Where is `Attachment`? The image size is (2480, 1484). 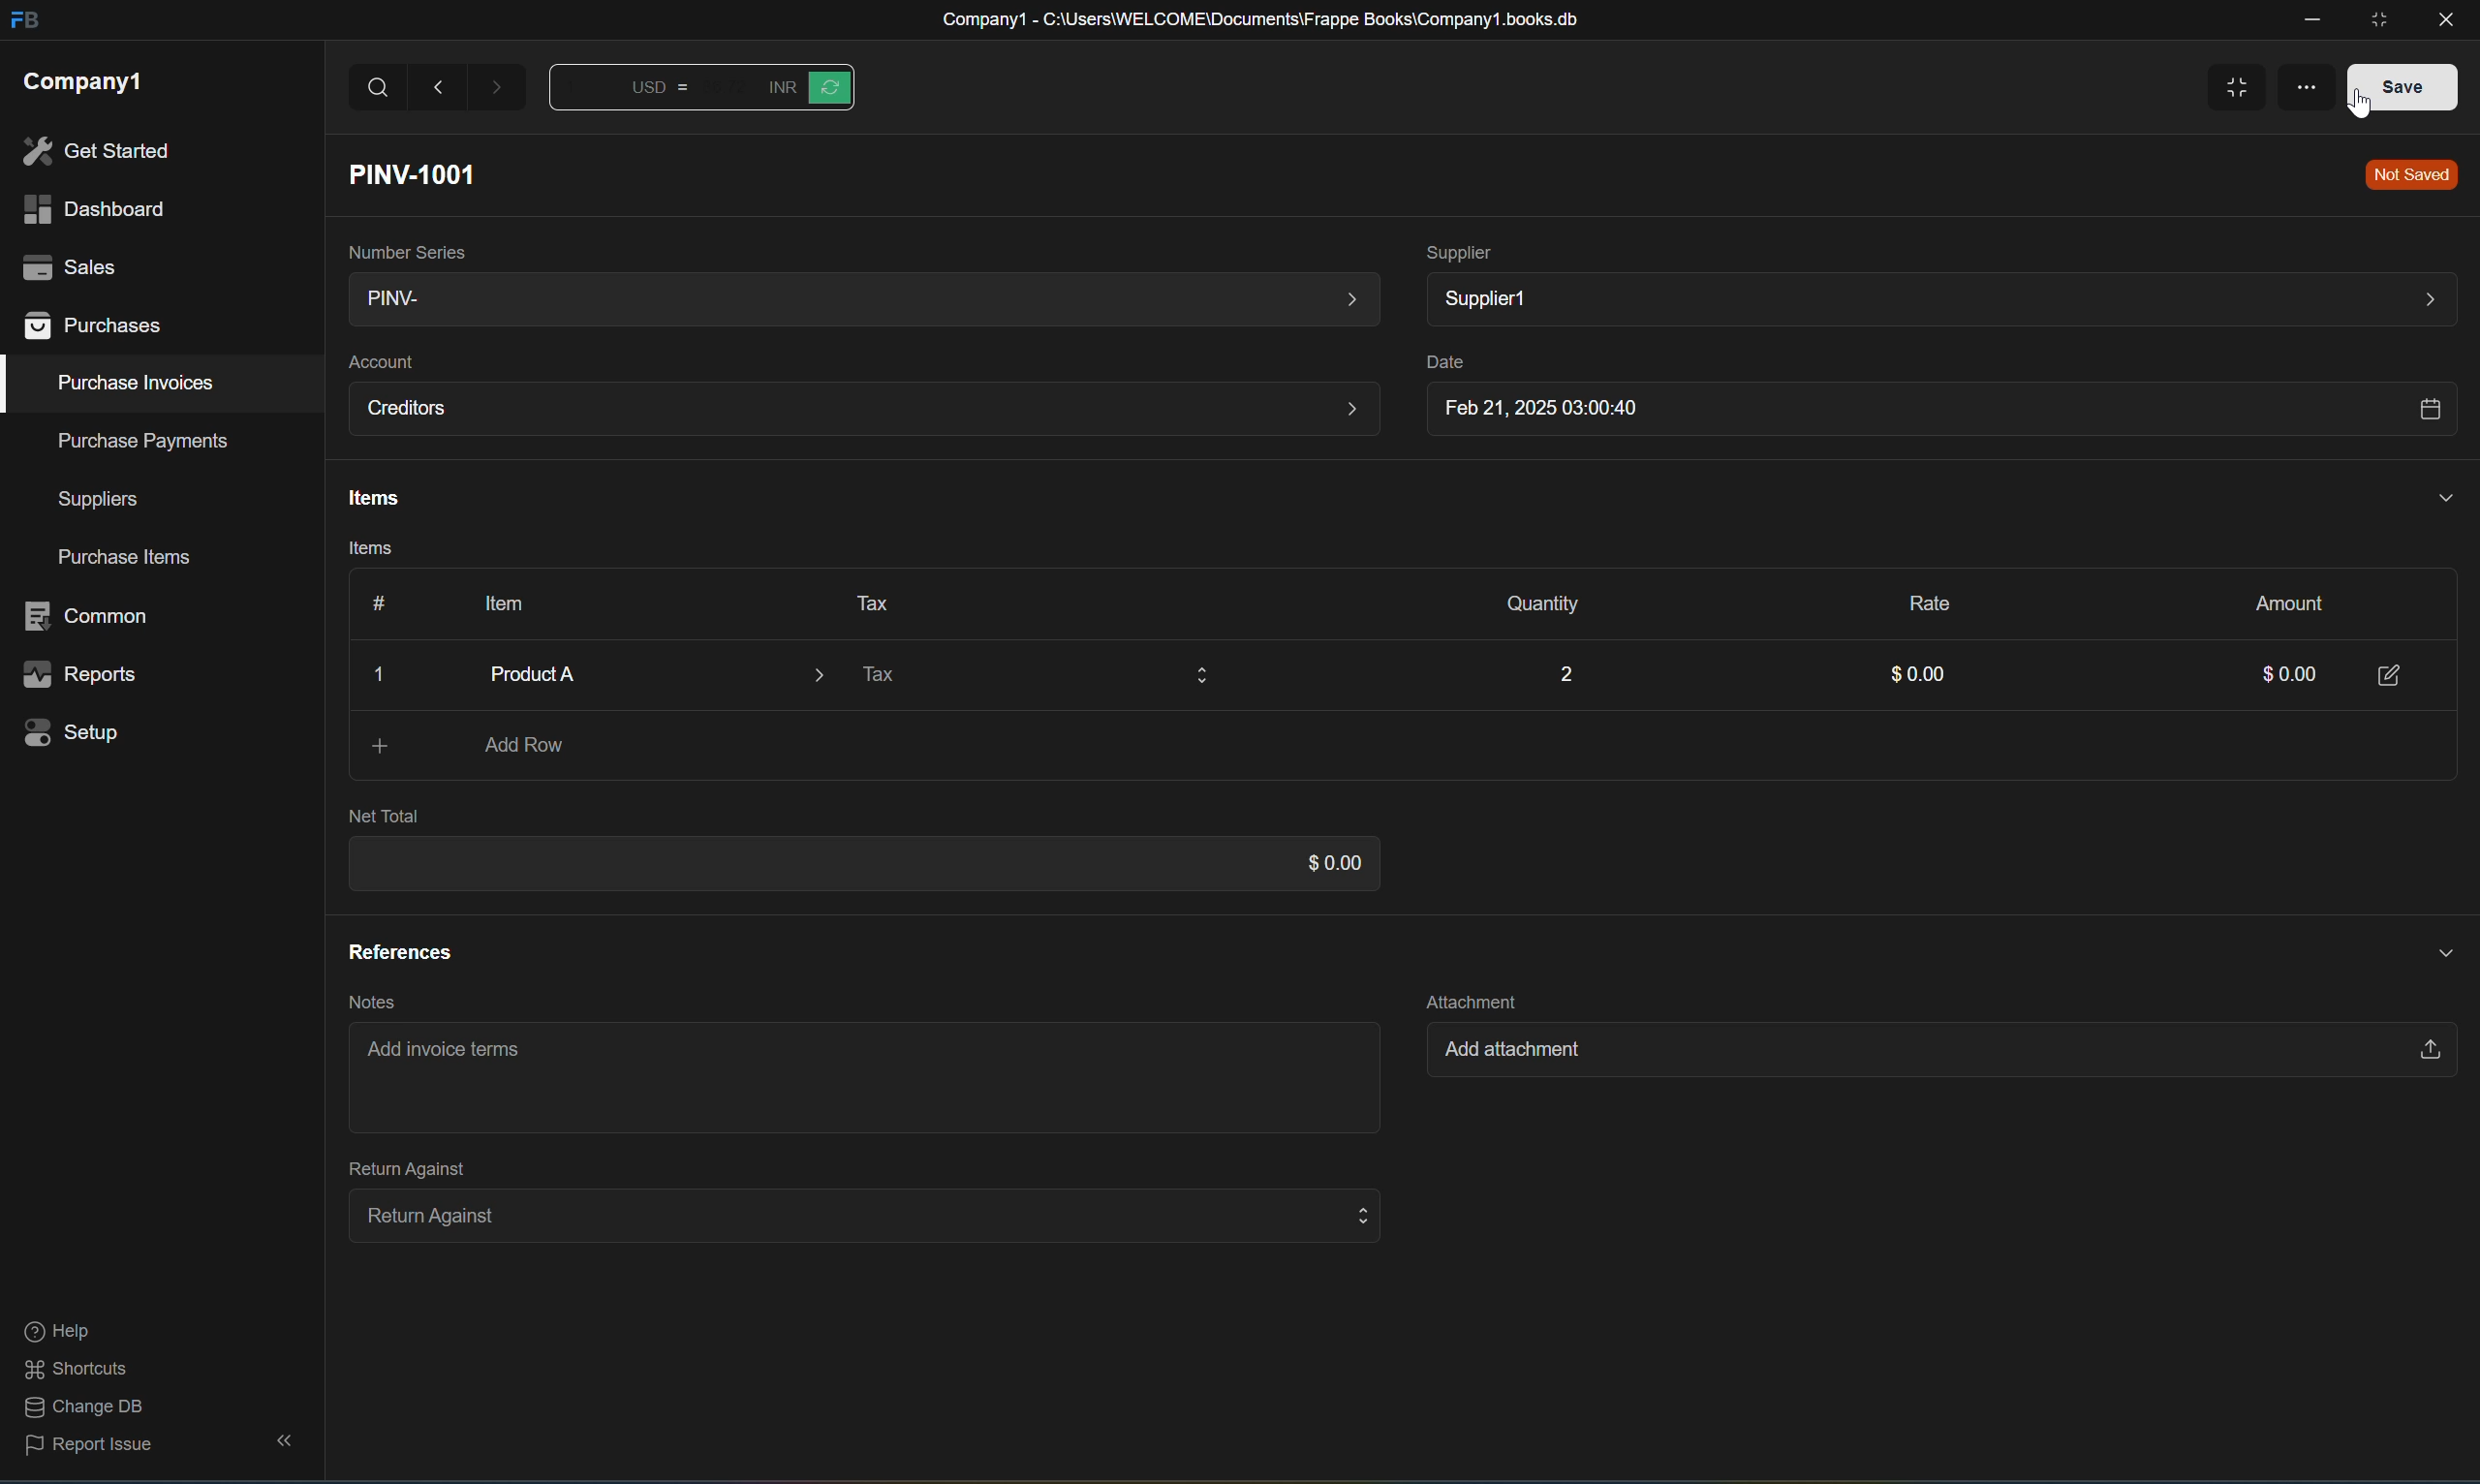 Attachment is located at coordinates (1471, 998).